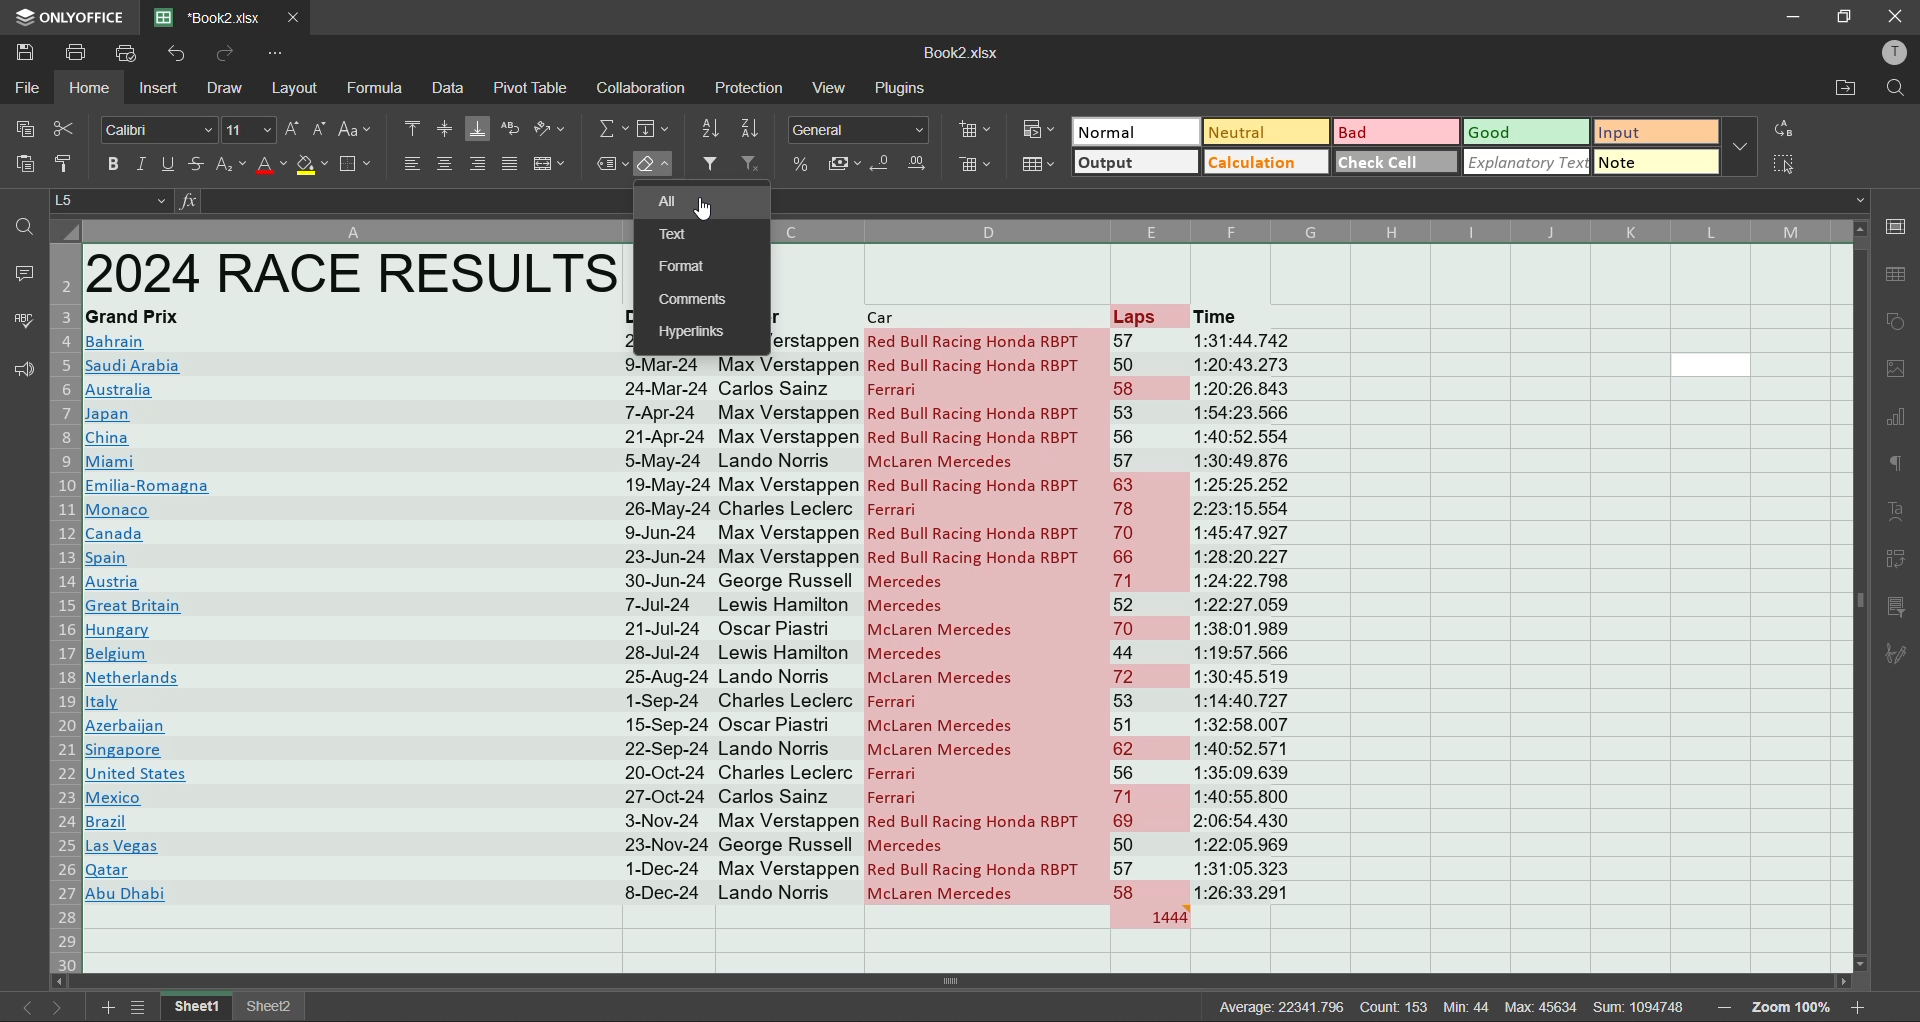  I want to click on next, so click(61, 1007).